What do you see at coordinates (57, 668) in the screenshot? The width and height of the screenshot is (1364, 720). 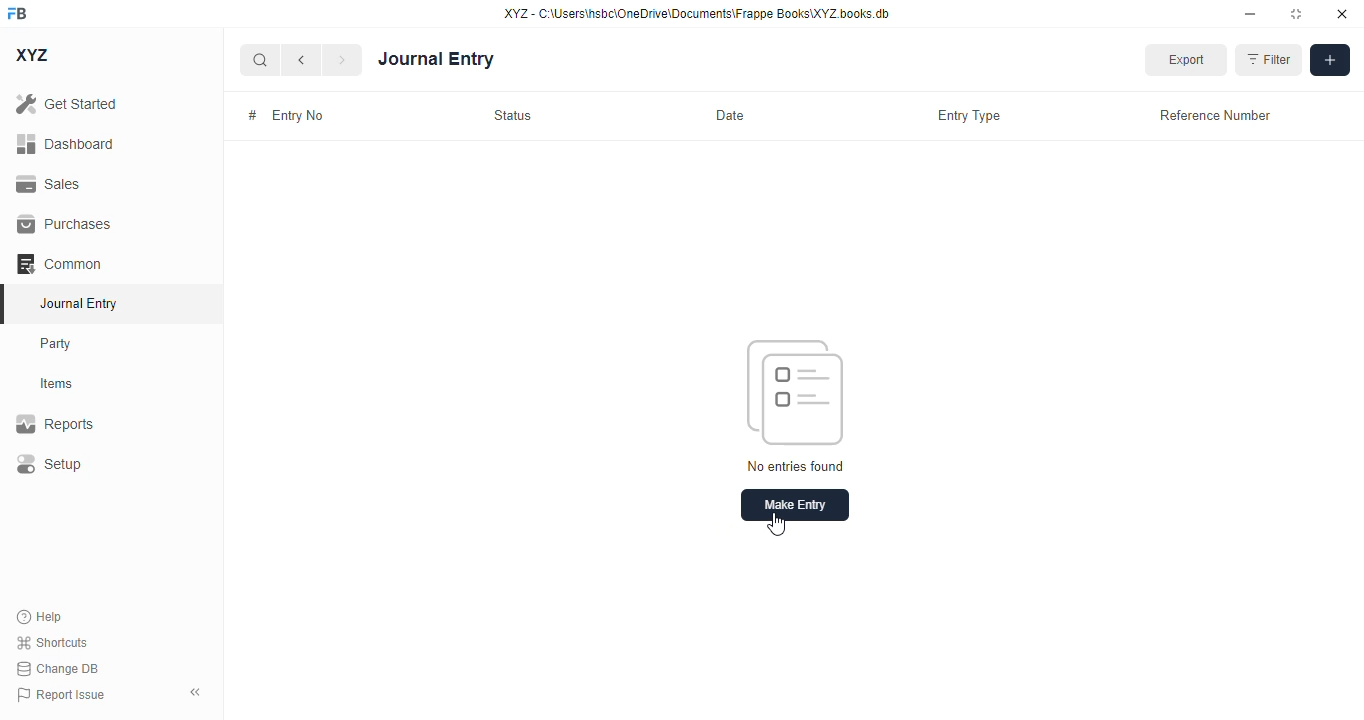 I see `change DB` at bounding box center [57, 668].